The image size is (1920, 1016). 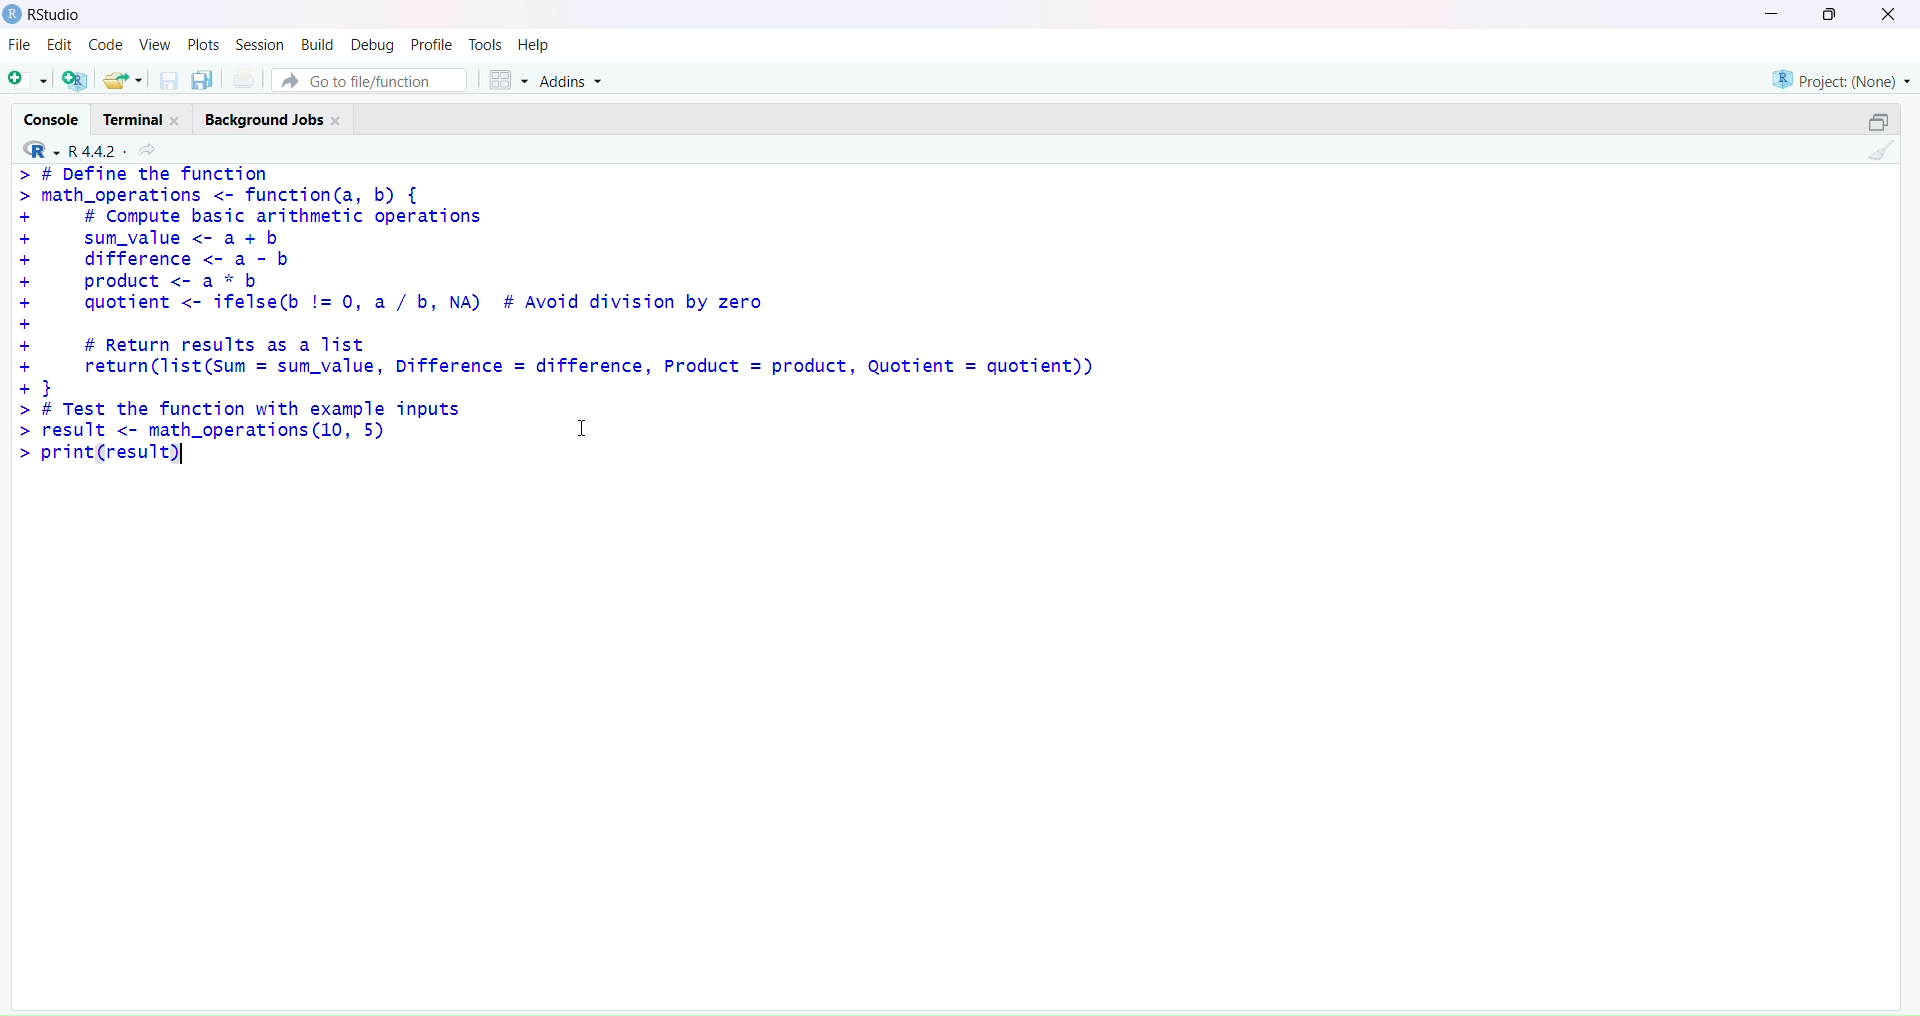 I want to click on RStudio, so click(x=45, y=15).